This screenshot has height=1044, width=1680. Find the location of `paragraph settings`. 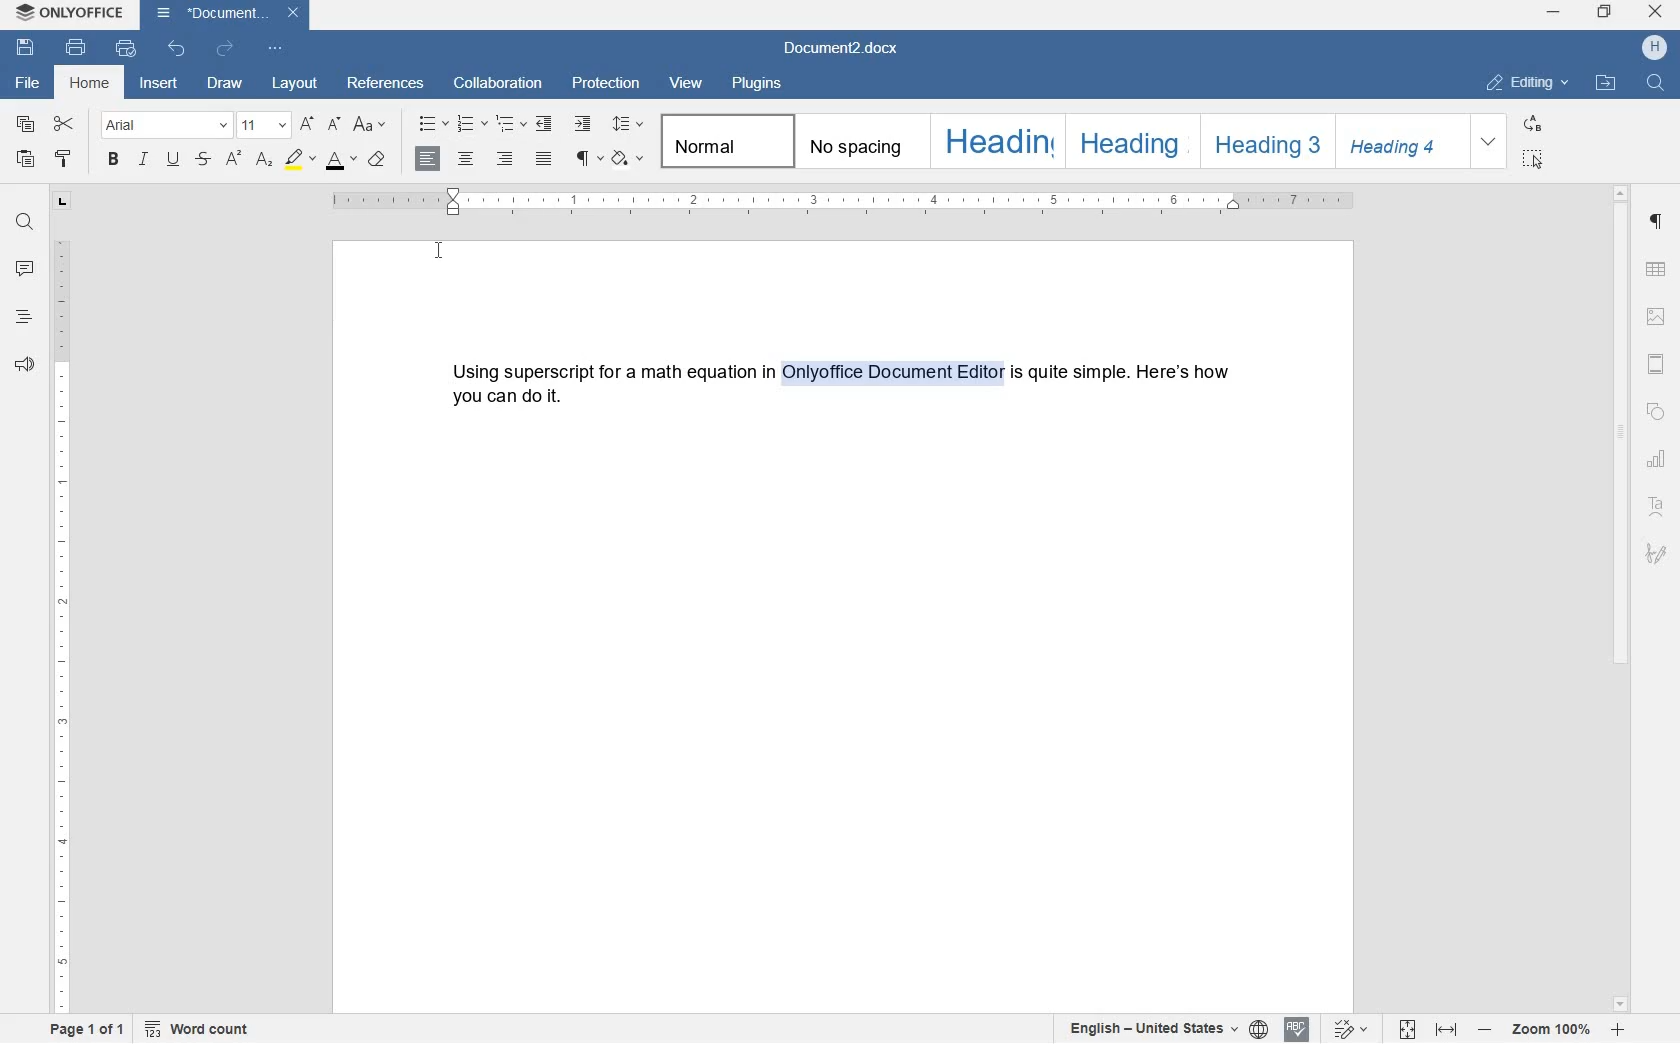

paragraph settings is located at coordinates (1657, 223).